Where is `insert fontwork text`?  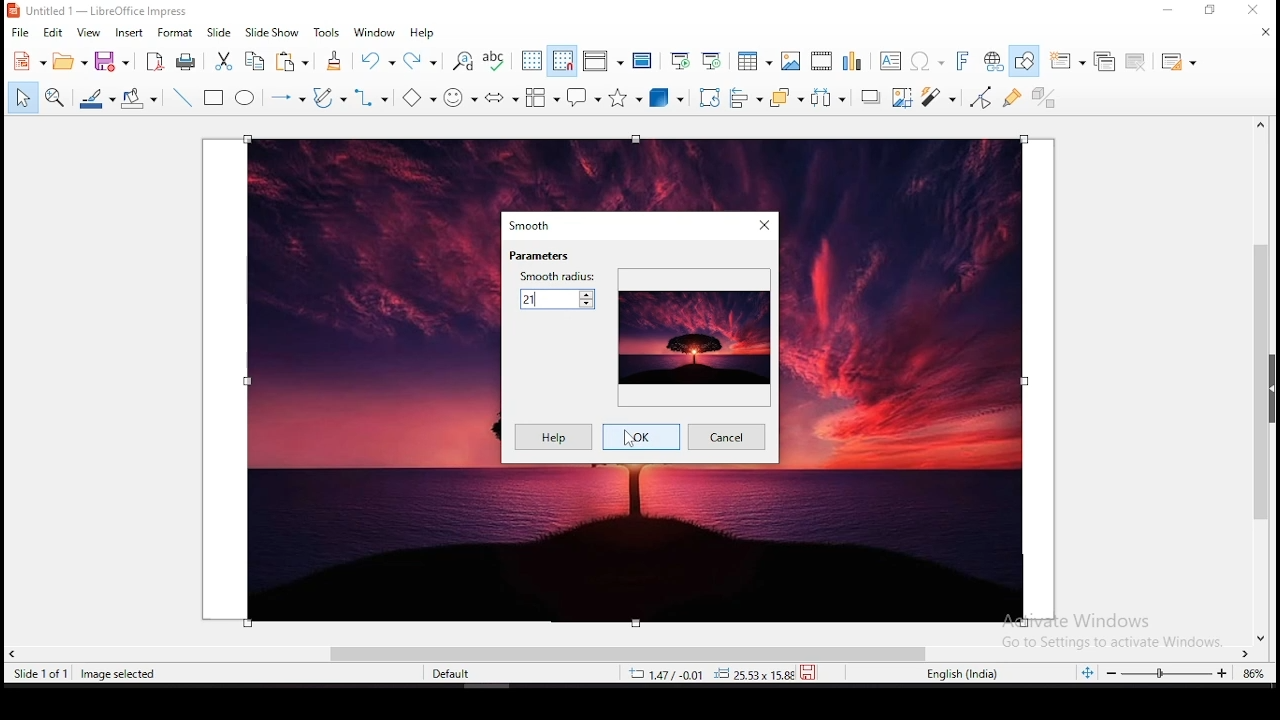
insert fontwork text is located at coordinates (964, 60).